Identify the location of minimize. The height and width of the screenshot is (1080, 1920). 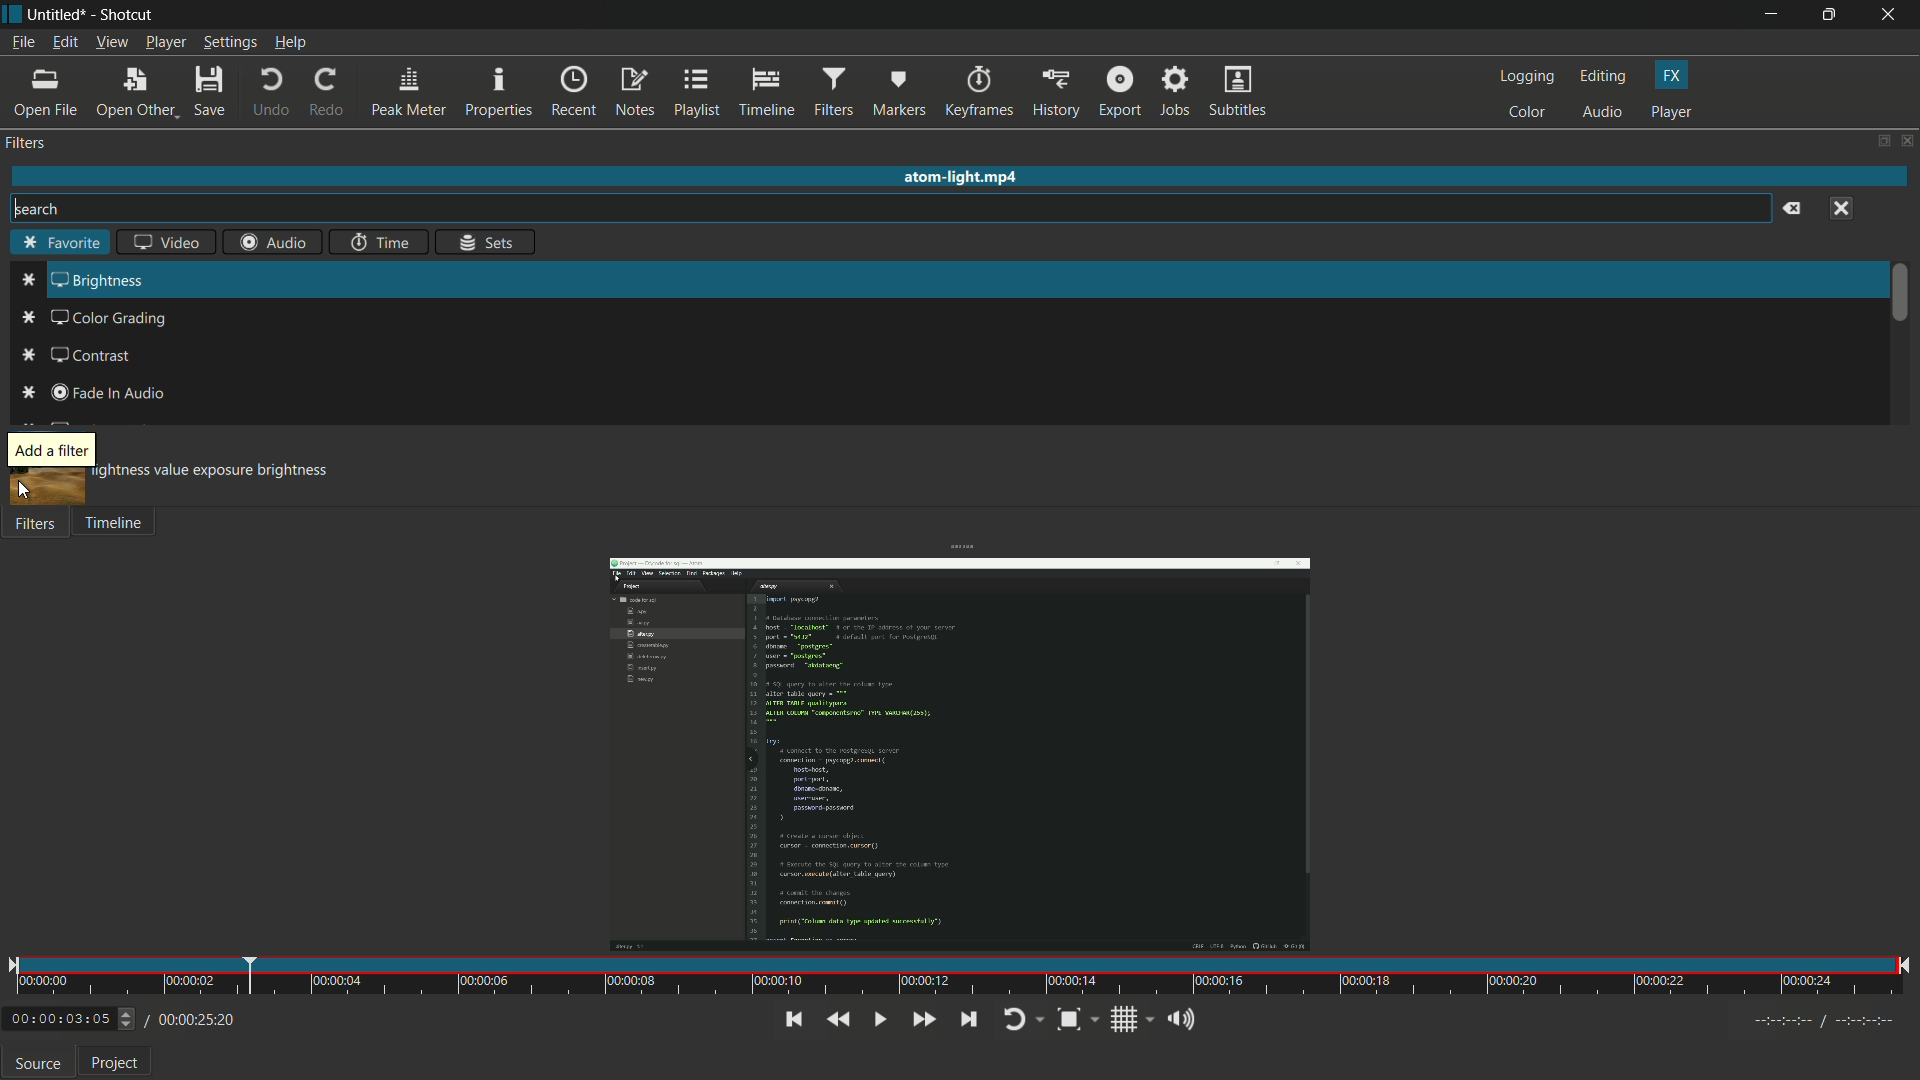
(1769, 15).